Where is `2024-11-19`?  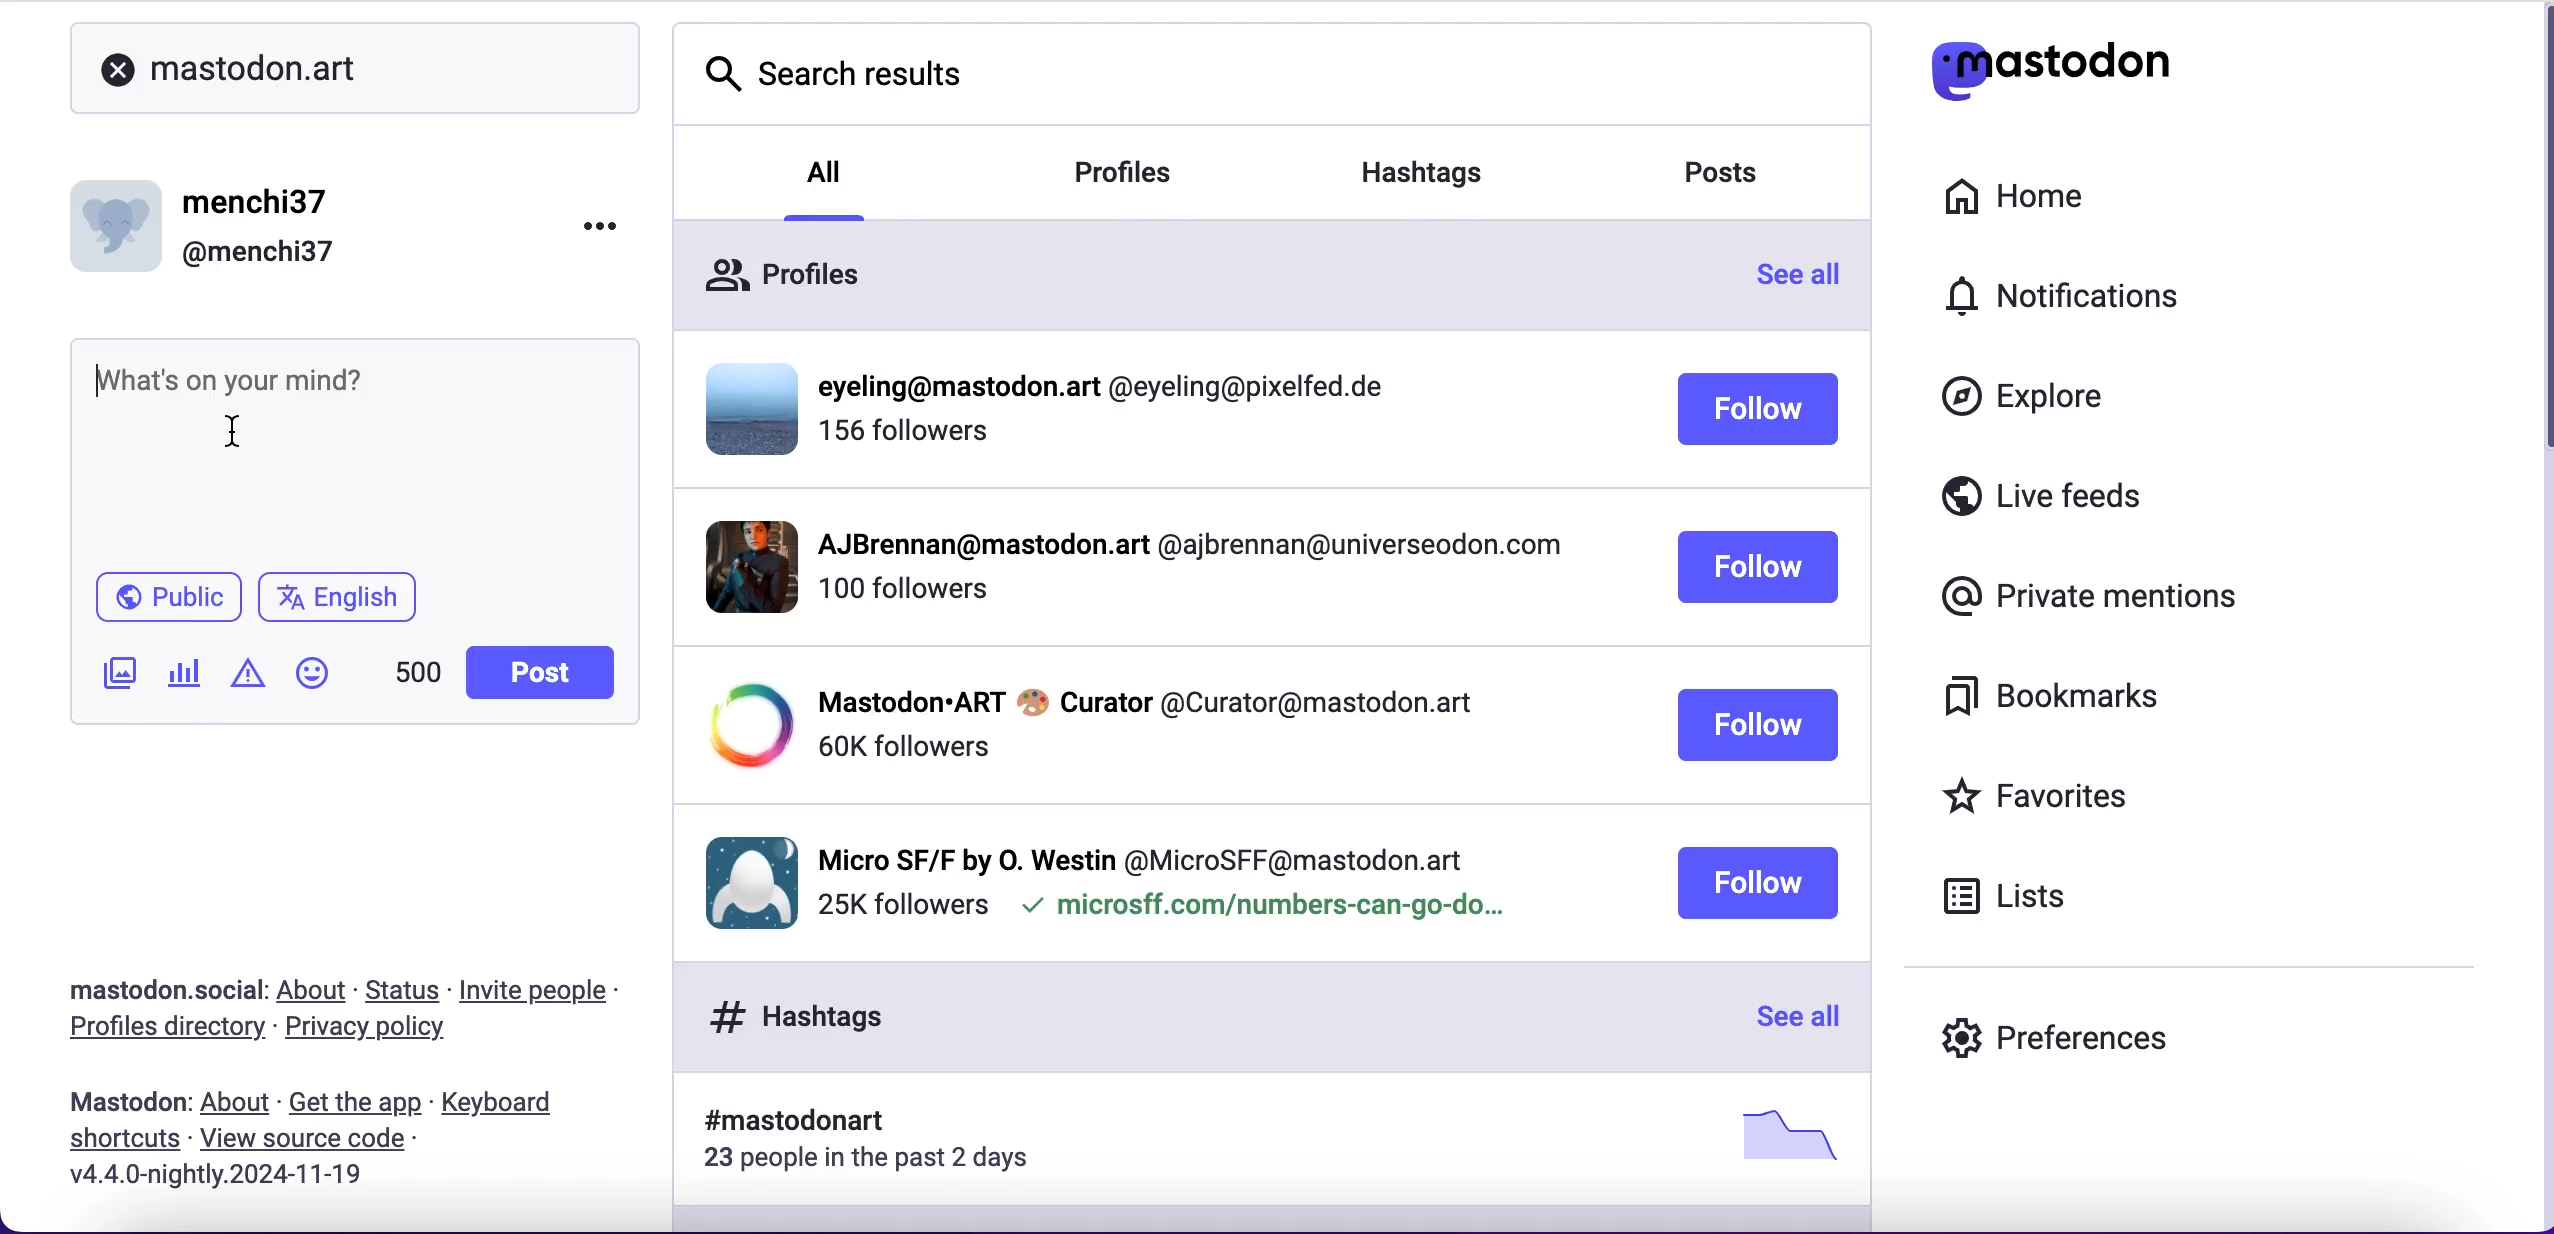 2024-11-19 is located at coordinates (271, 1182).